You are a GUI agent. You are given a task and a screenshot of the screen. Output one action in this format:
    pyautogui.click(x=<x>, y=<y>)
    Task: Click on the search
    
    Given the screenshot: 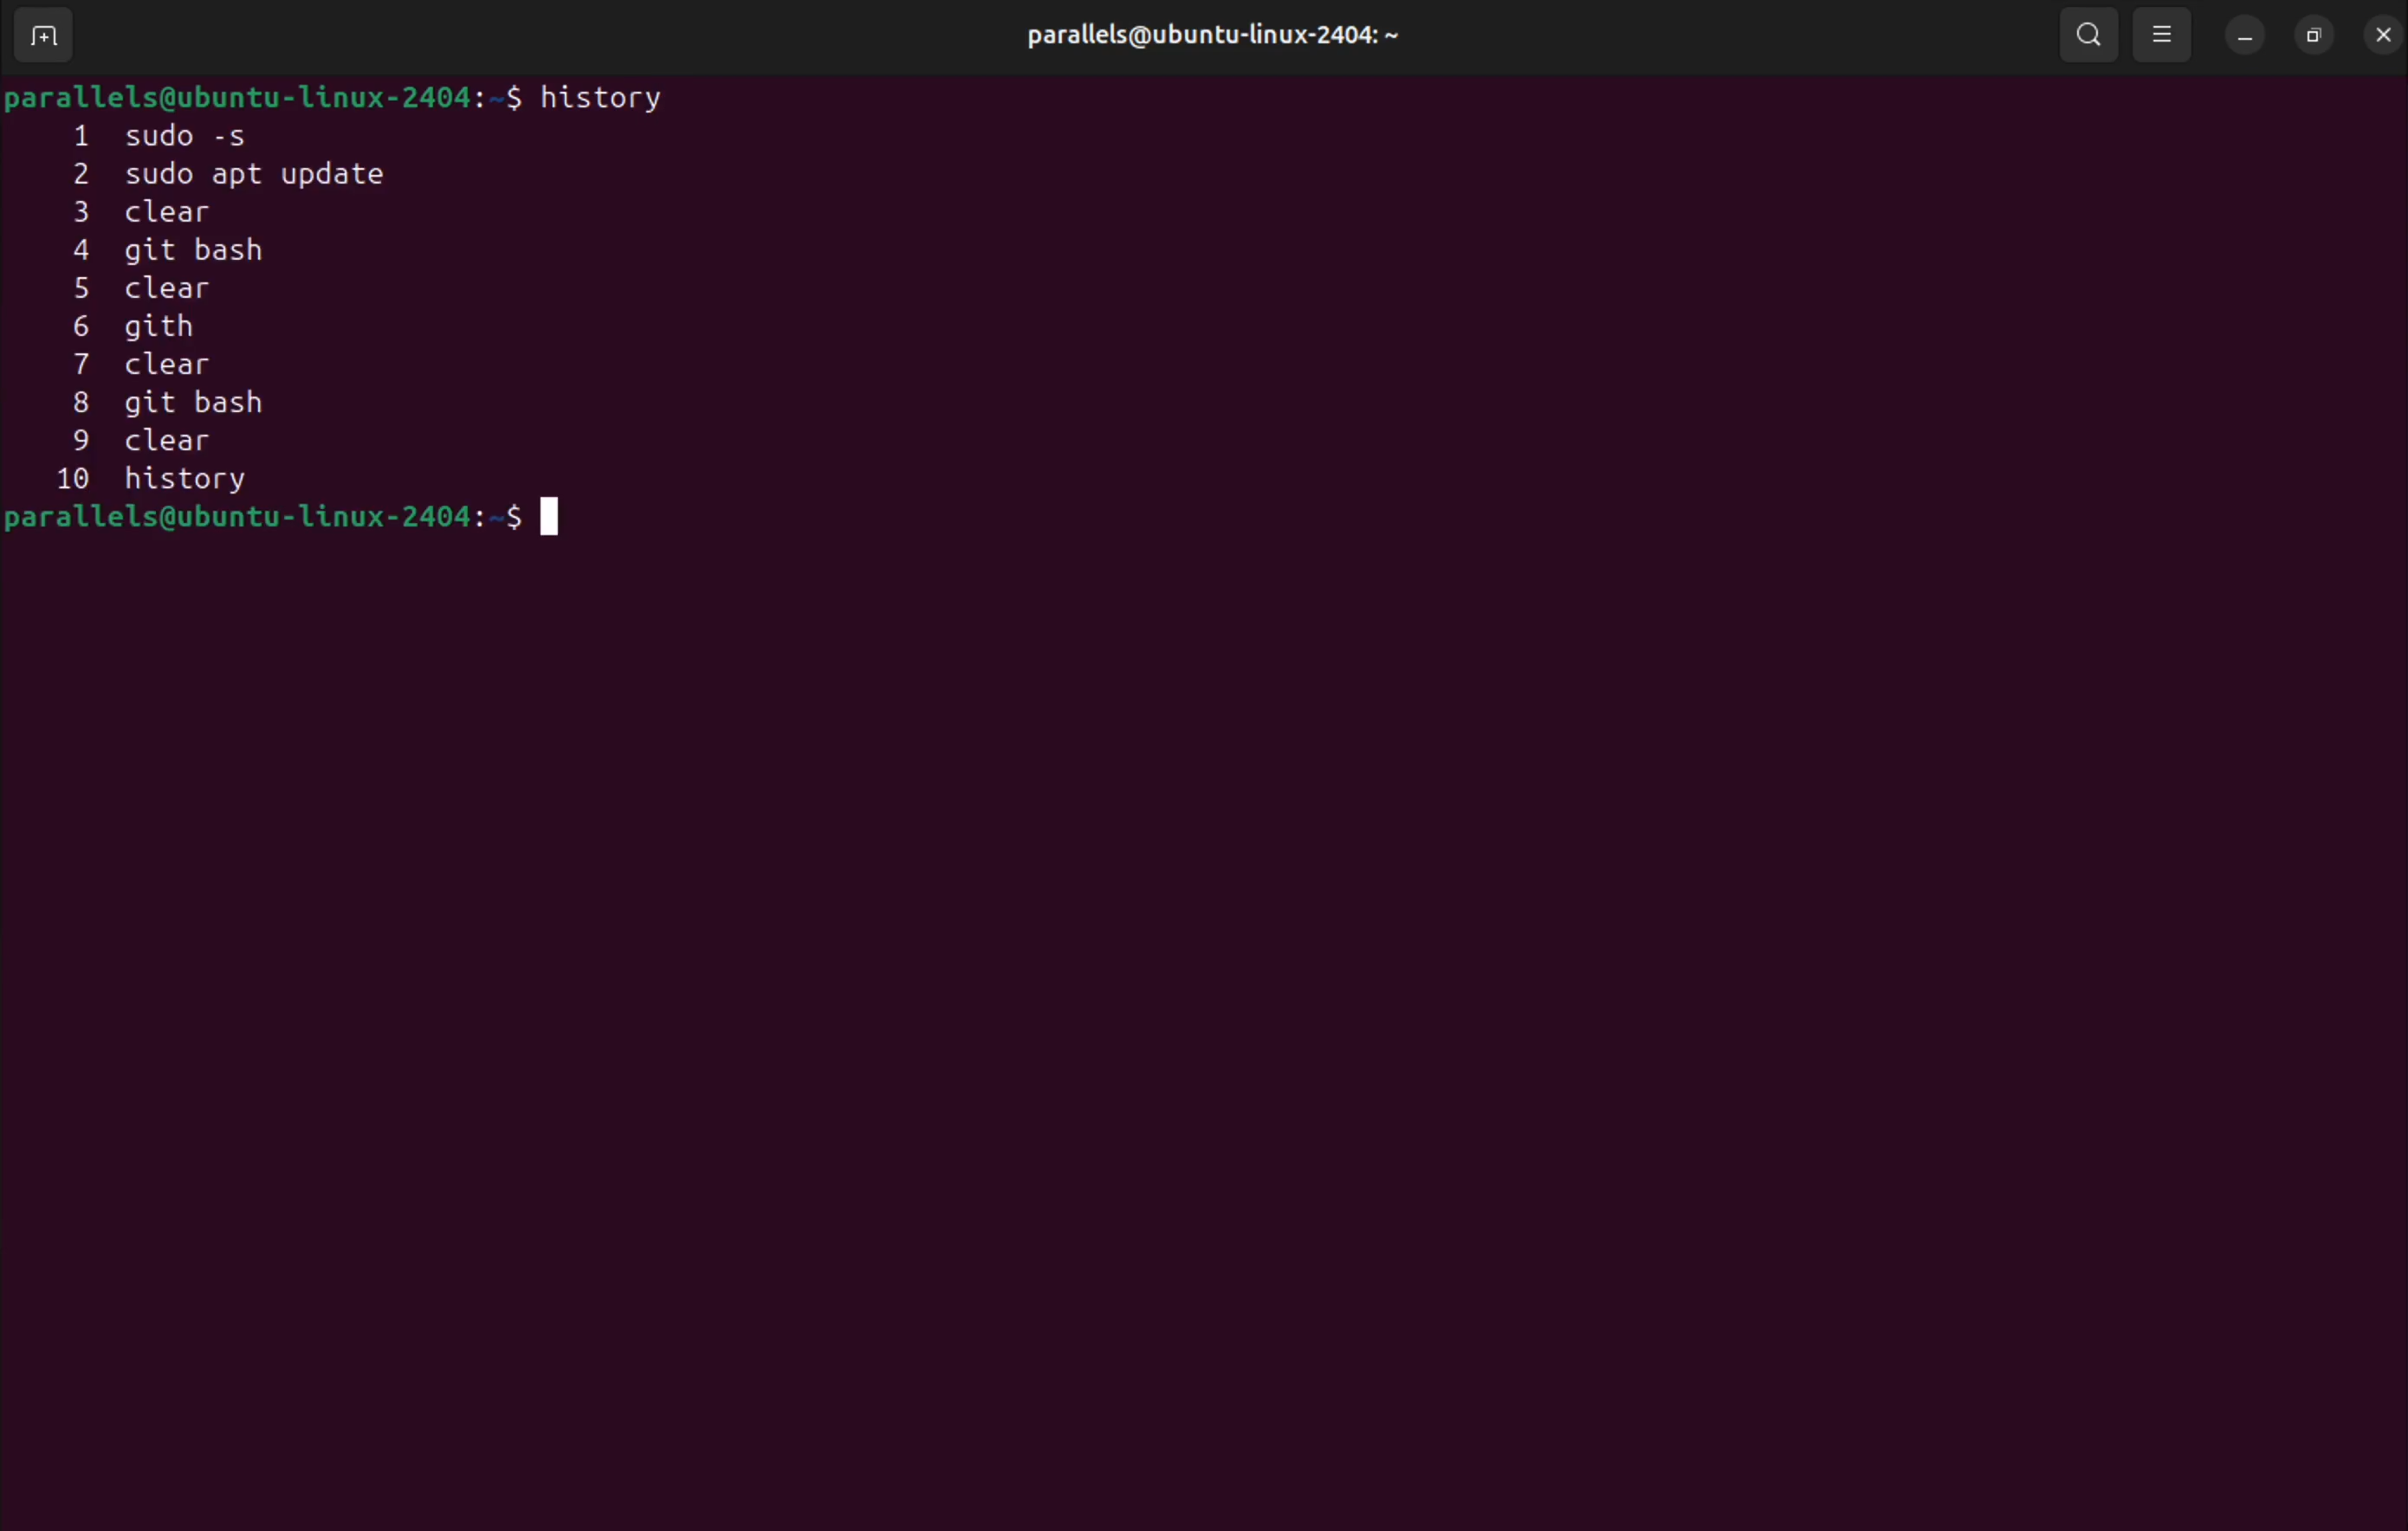 What is the action you would take?
    pyautogui.click(x=2094, y=33)
    